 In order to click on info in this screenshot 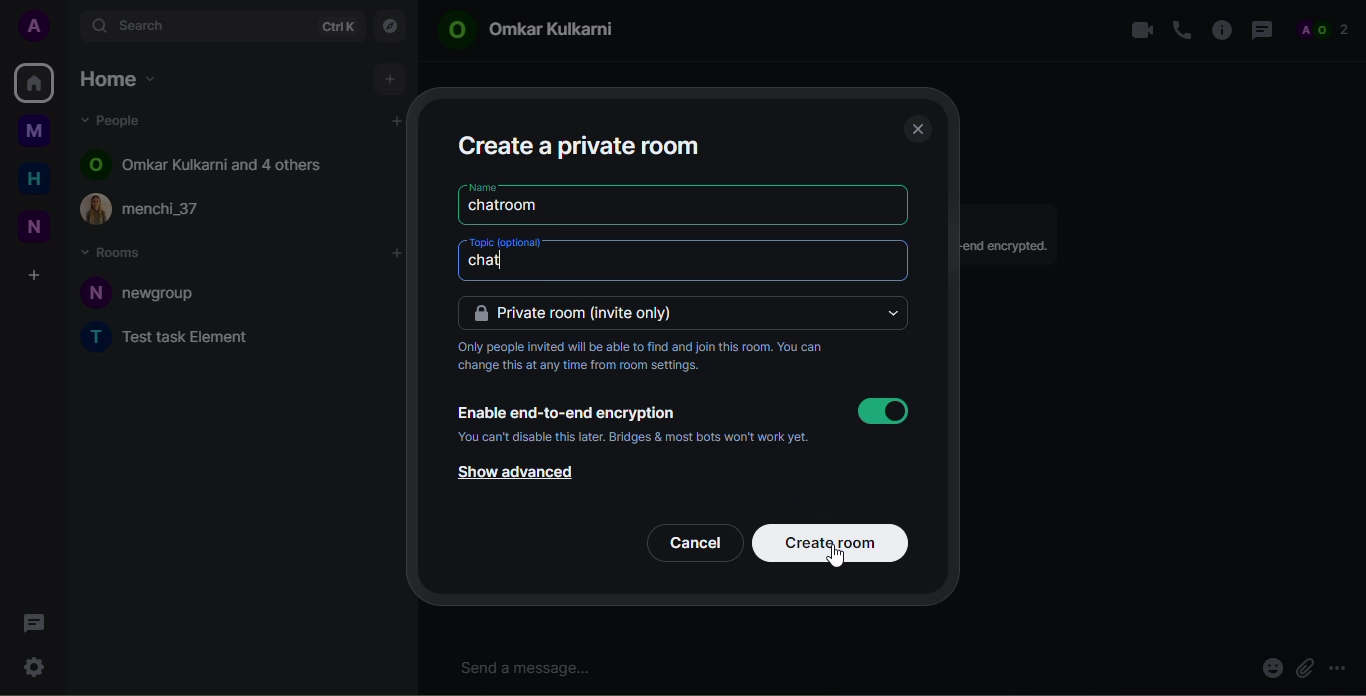, I will do `click(1221, 28)`.